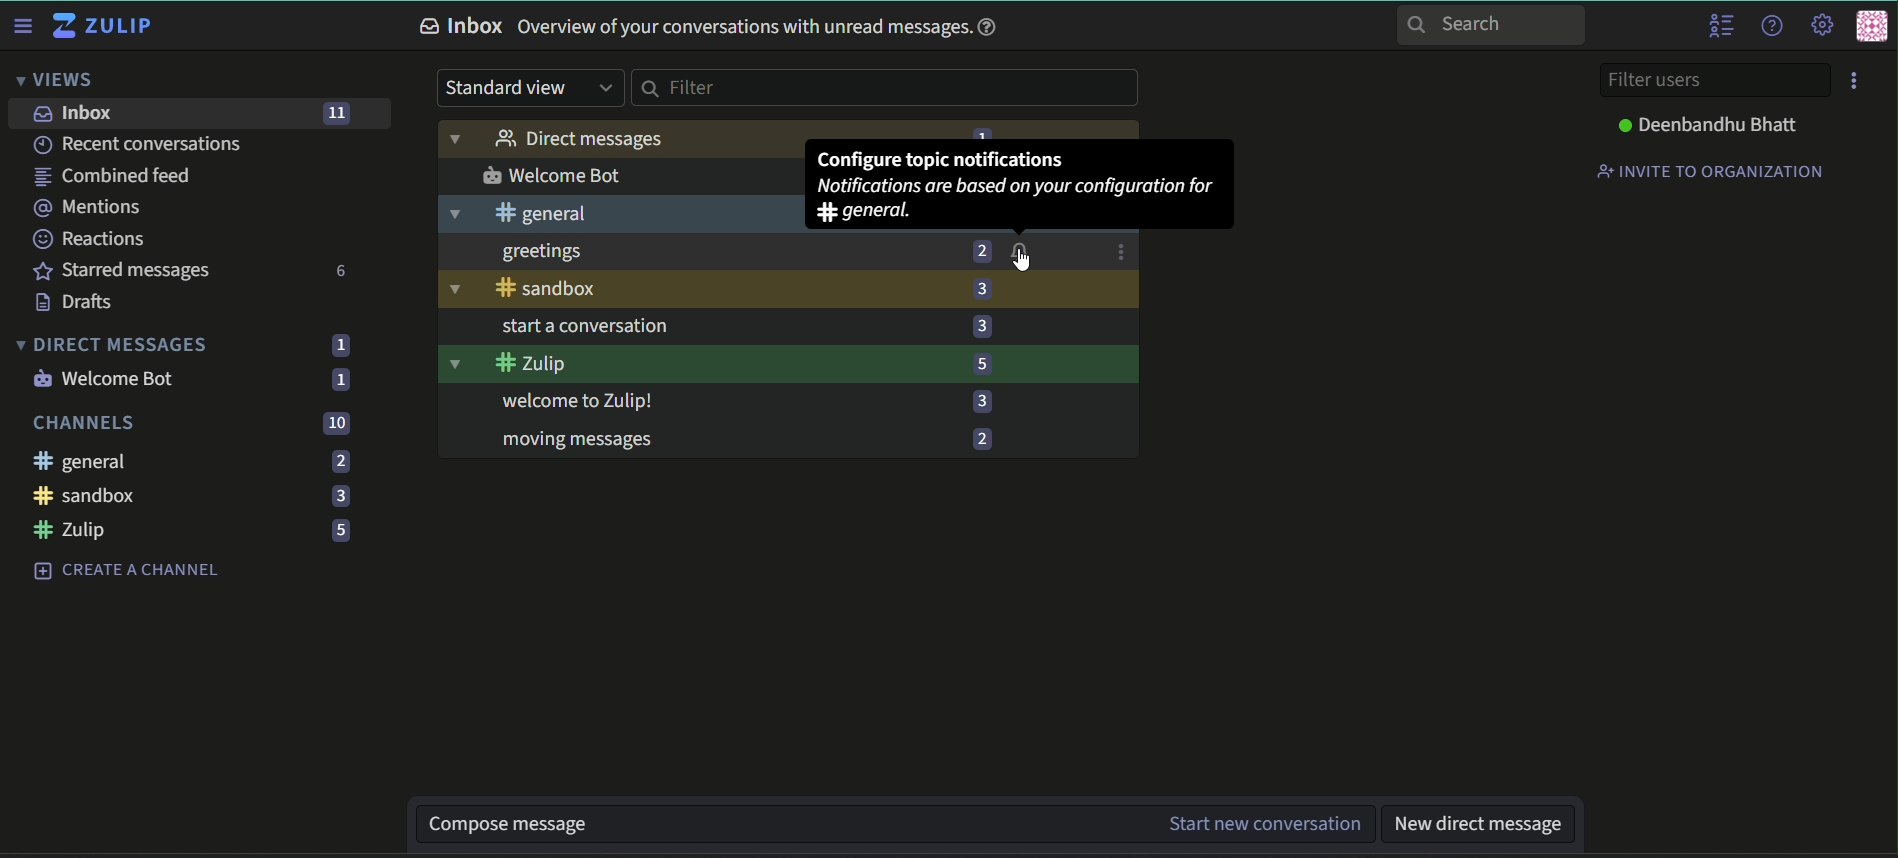 This screenshot has width=1898, height=858. What do you see at coordinates (70, 530) in the screenshot?
I see `Zulip` at bounding box center [70, 530].